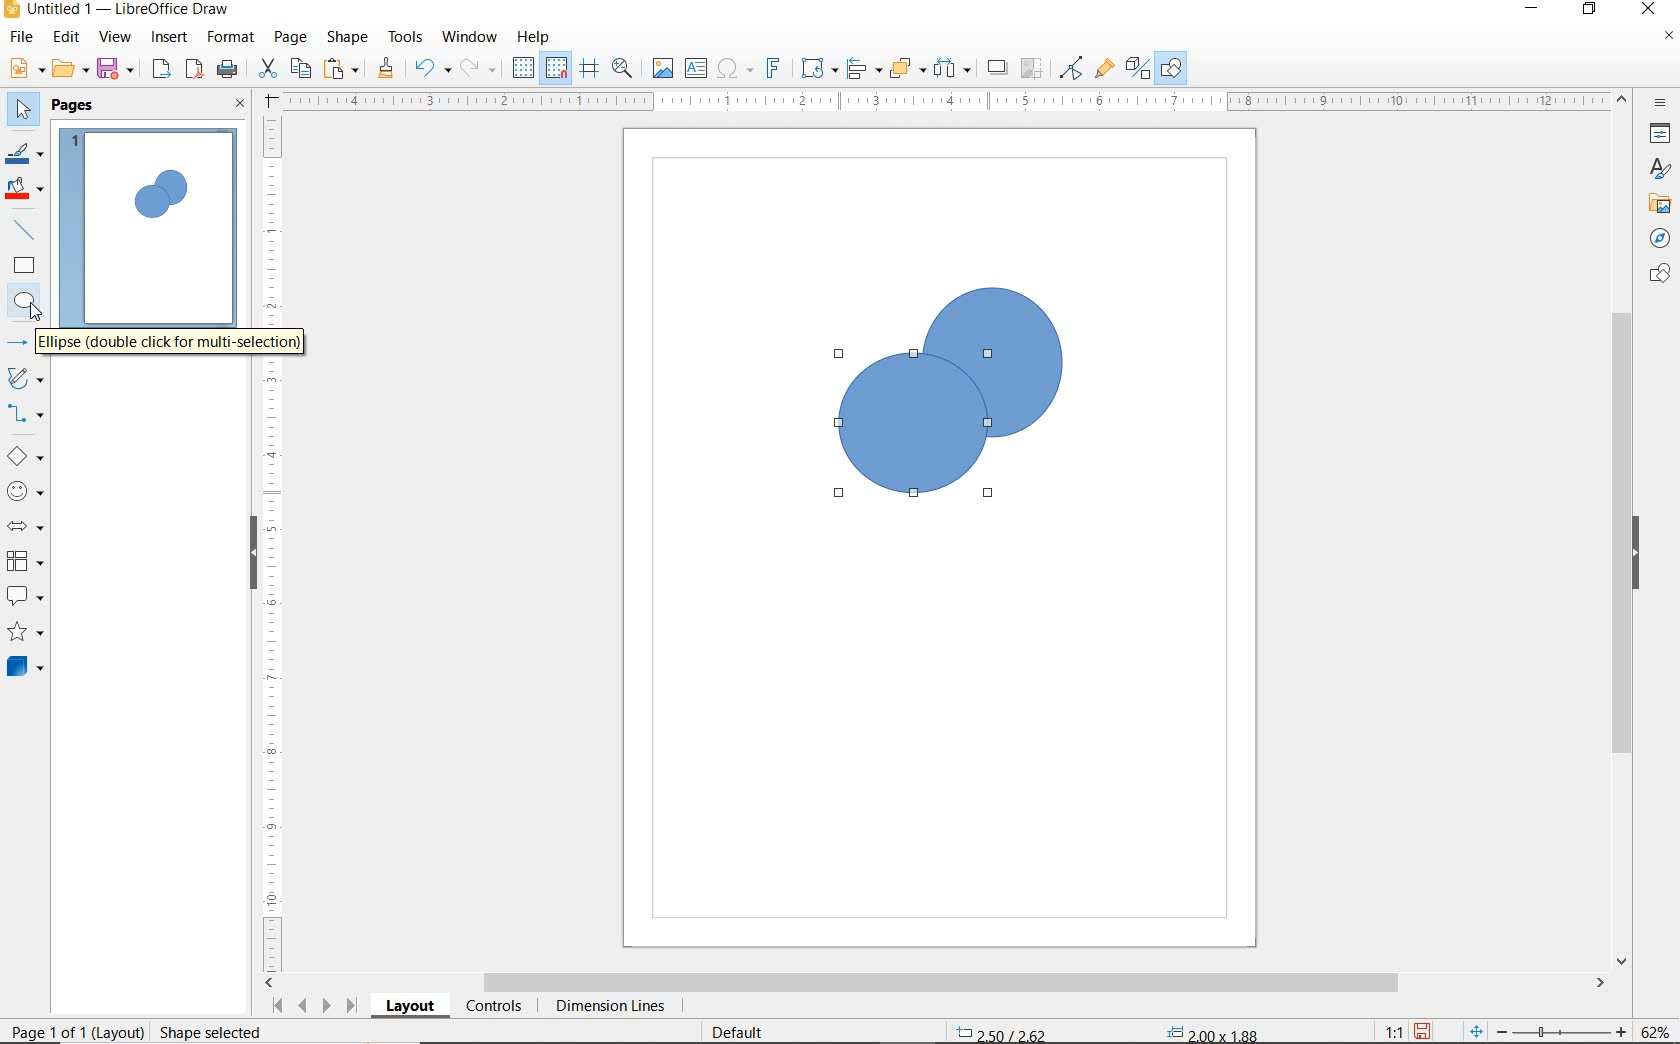 This screenshot has height=1044, width=1680. I want to click on DRAWN CIRCLE, so click(991, 361).